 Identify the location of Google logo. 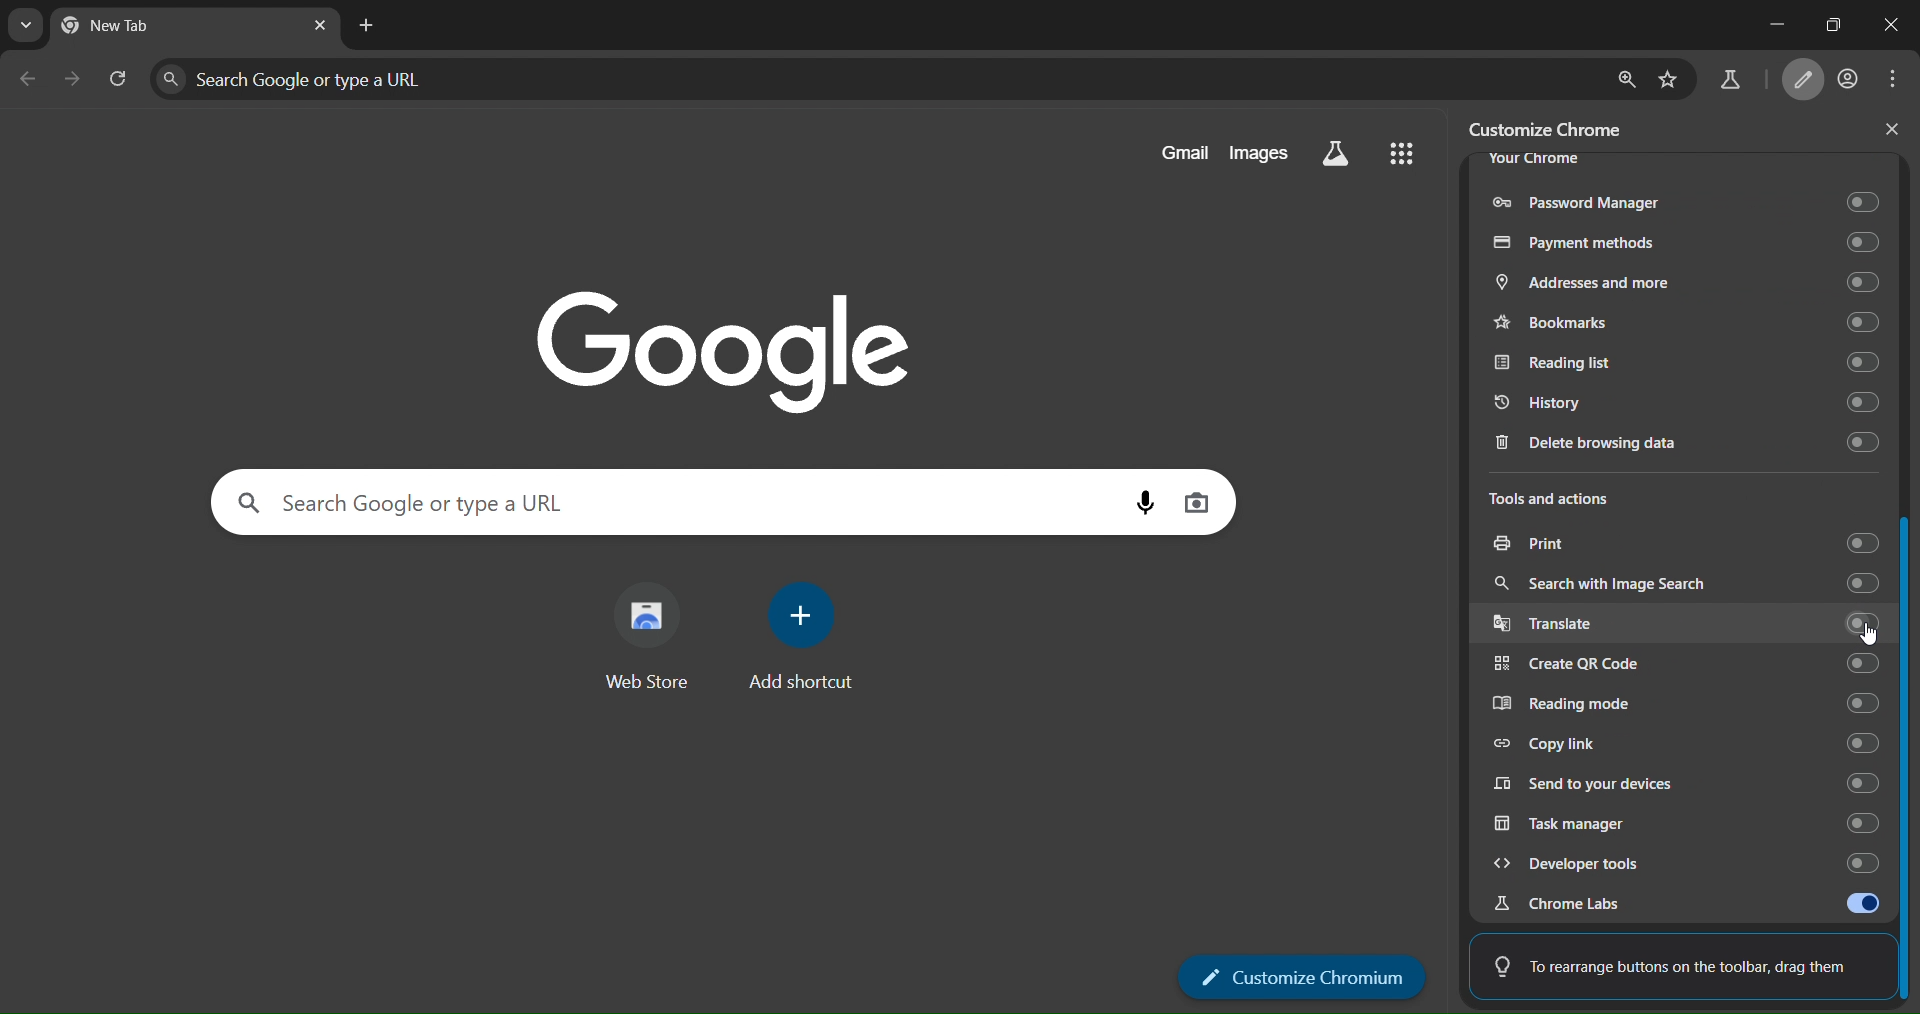
(706, 346).